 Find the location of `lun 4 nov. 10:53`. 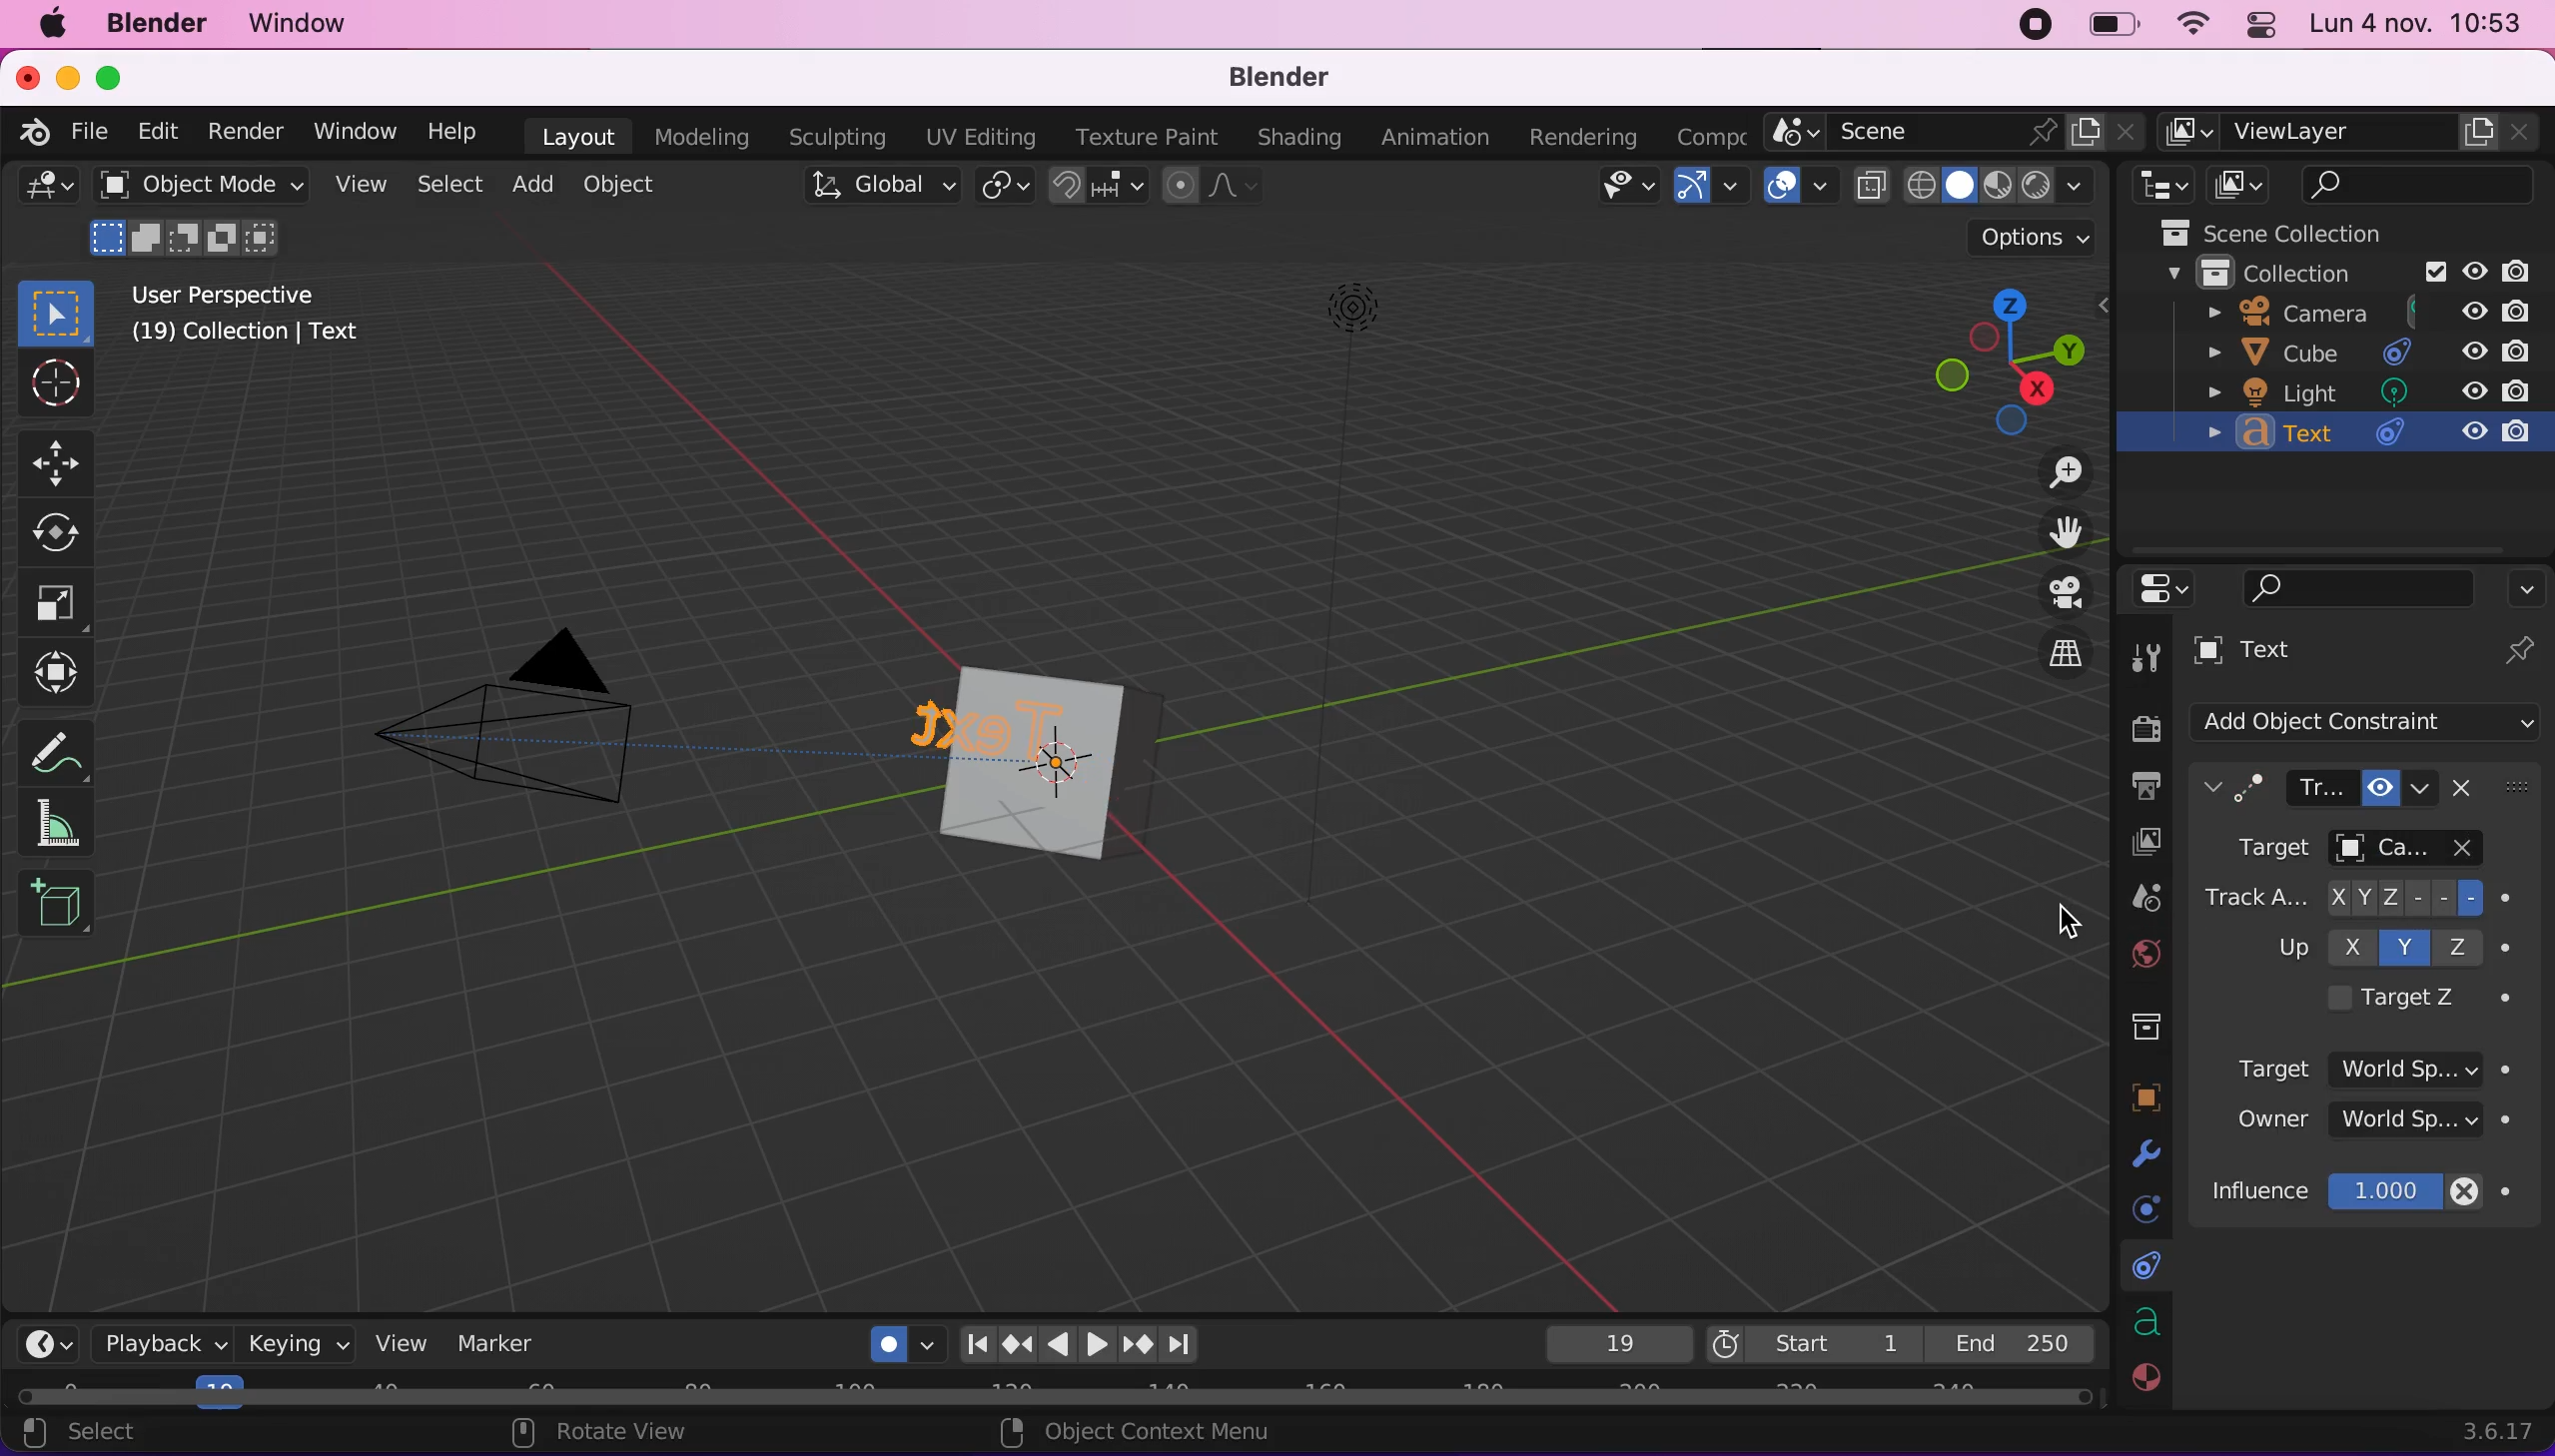

lun 4 nov. 10:53 is located at coordinates (2418, 26).